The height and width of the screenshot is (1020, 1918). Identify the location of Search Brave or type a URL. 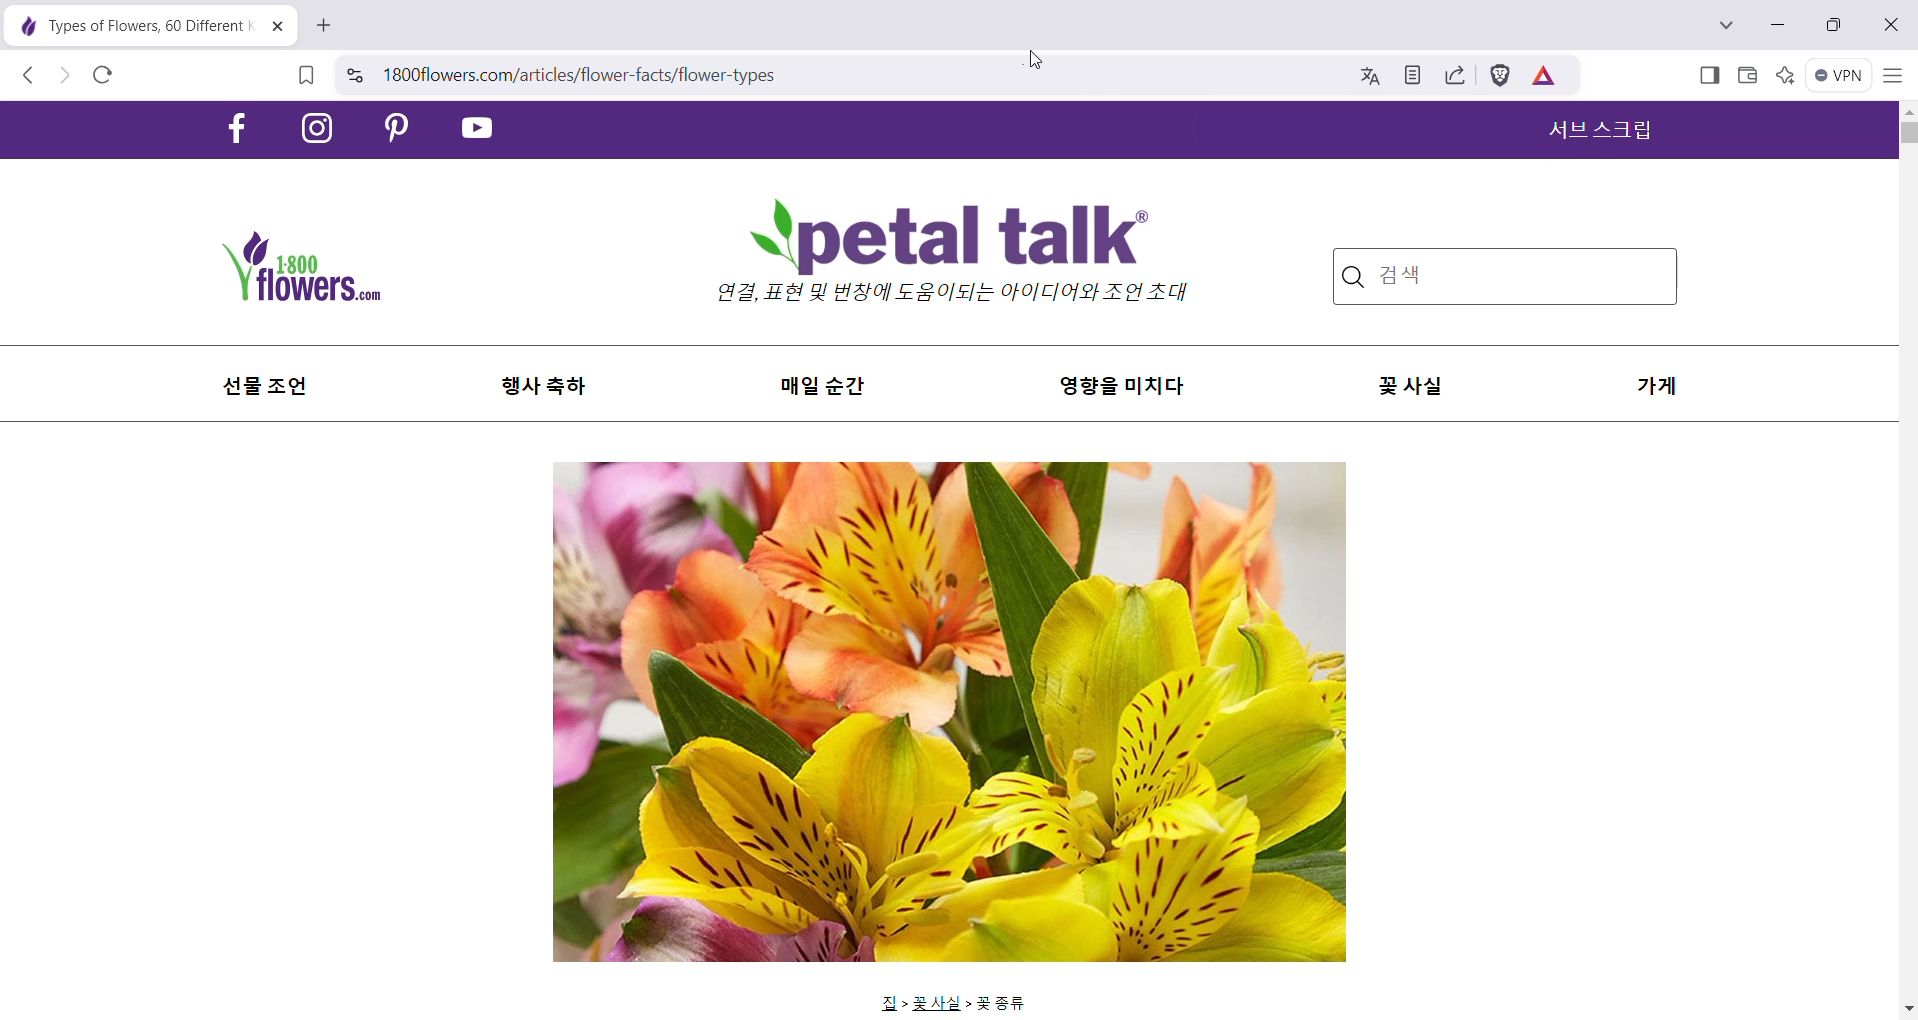
(832, 76).